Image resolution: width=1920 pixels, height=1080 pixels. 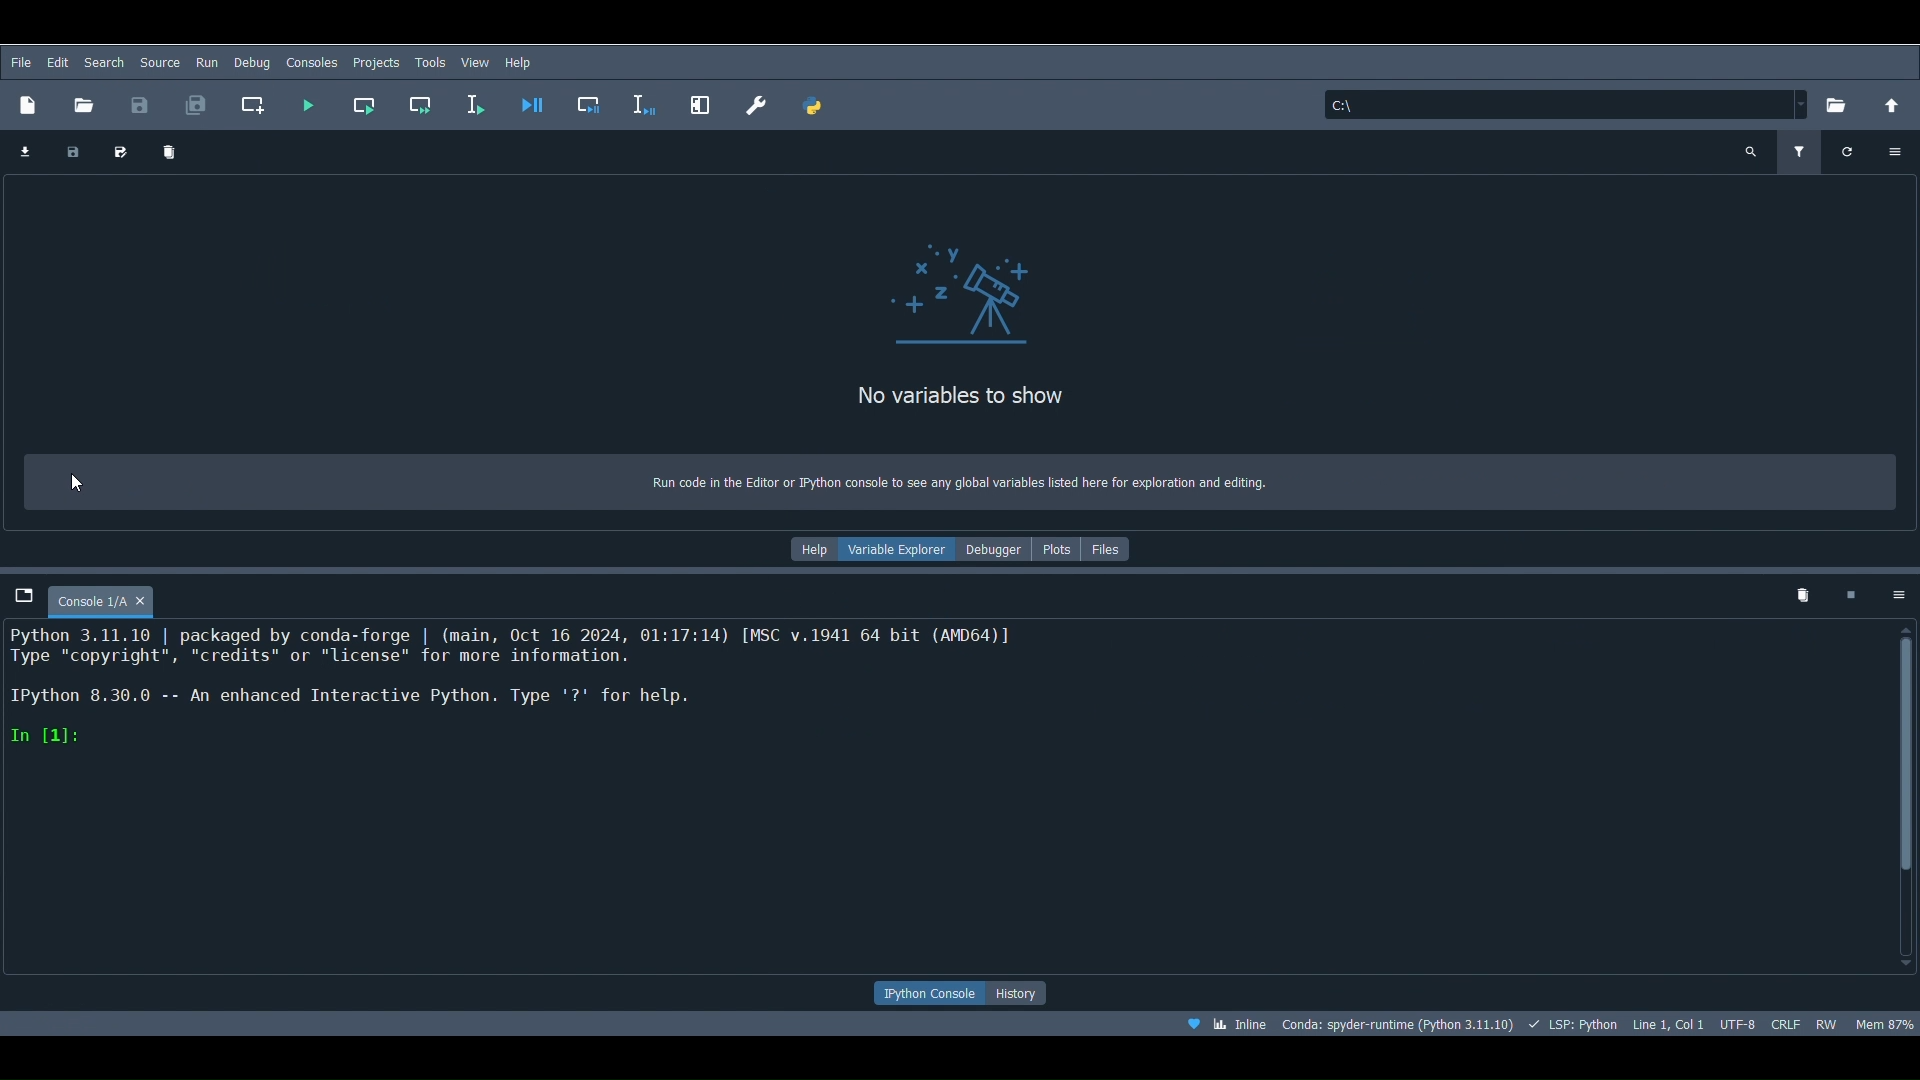 I want to click on Run code in the Editor or Python console to see any global variables listed here for exploration and editing., so click(x=961, y=479).